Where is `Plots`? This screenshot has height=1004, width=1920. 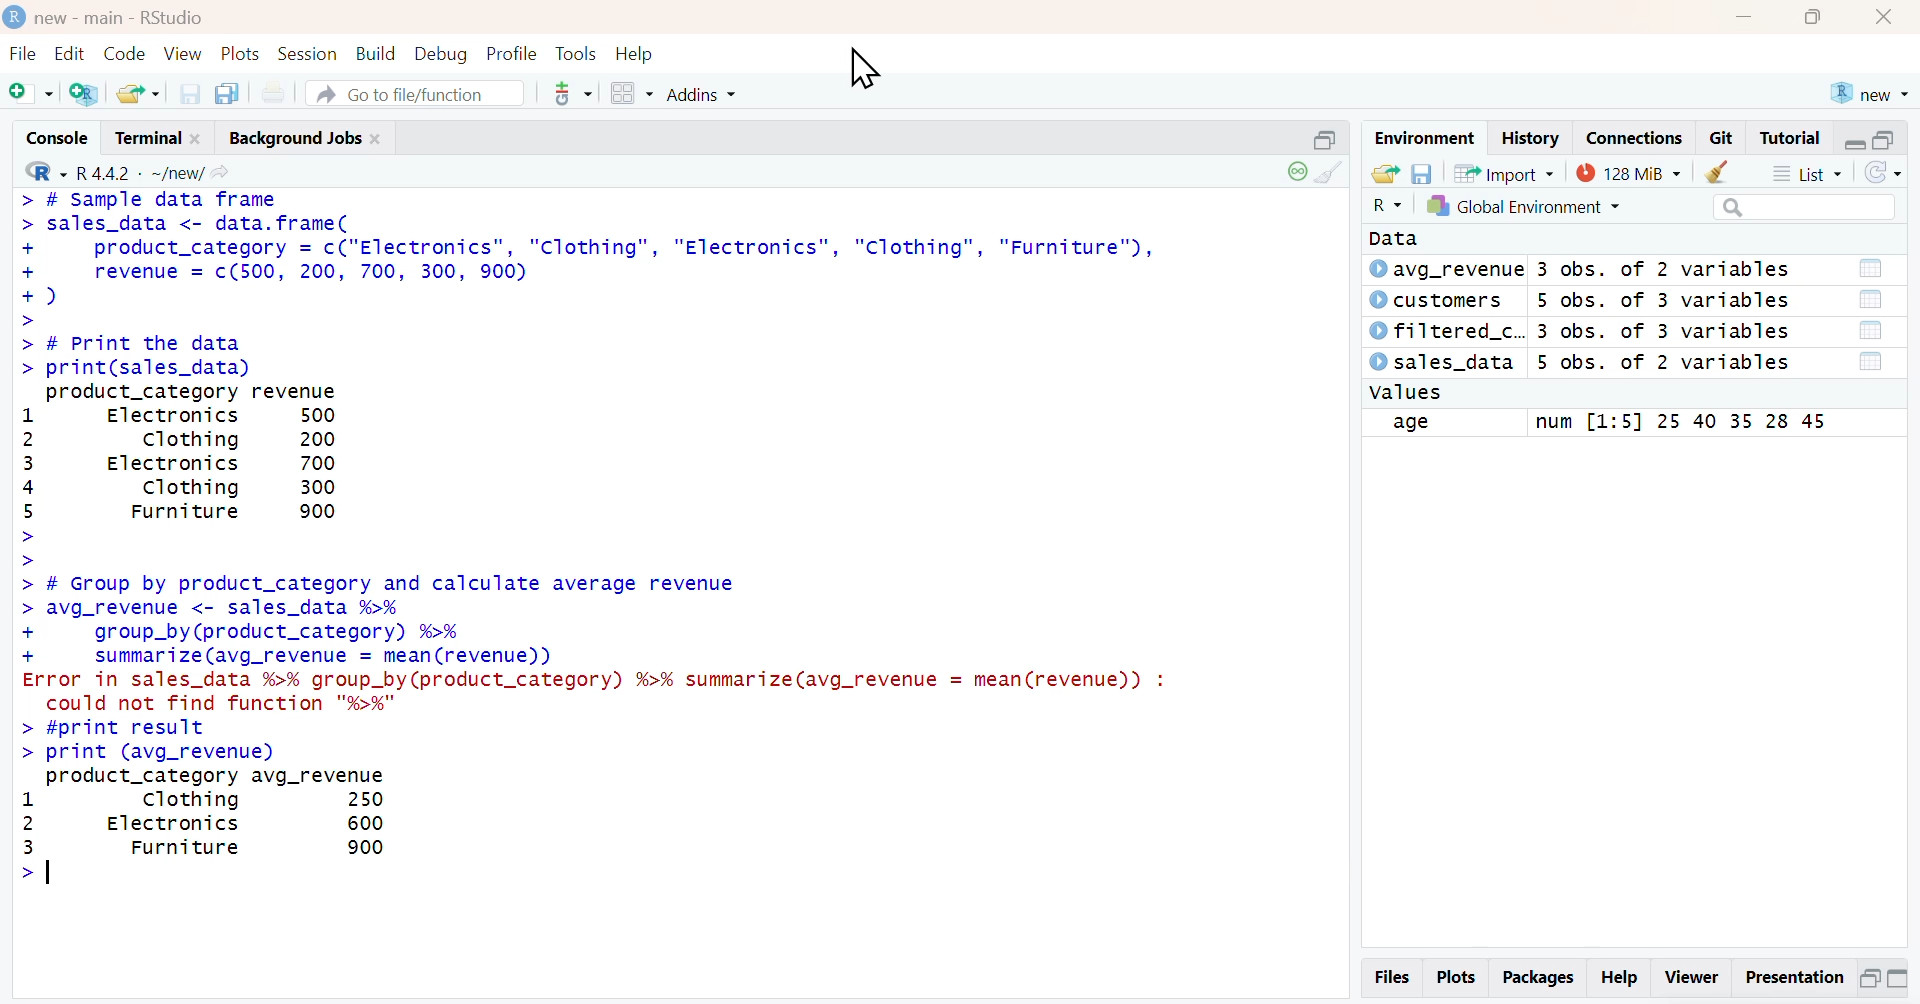
Plots is located at coordinates (1456, 978).